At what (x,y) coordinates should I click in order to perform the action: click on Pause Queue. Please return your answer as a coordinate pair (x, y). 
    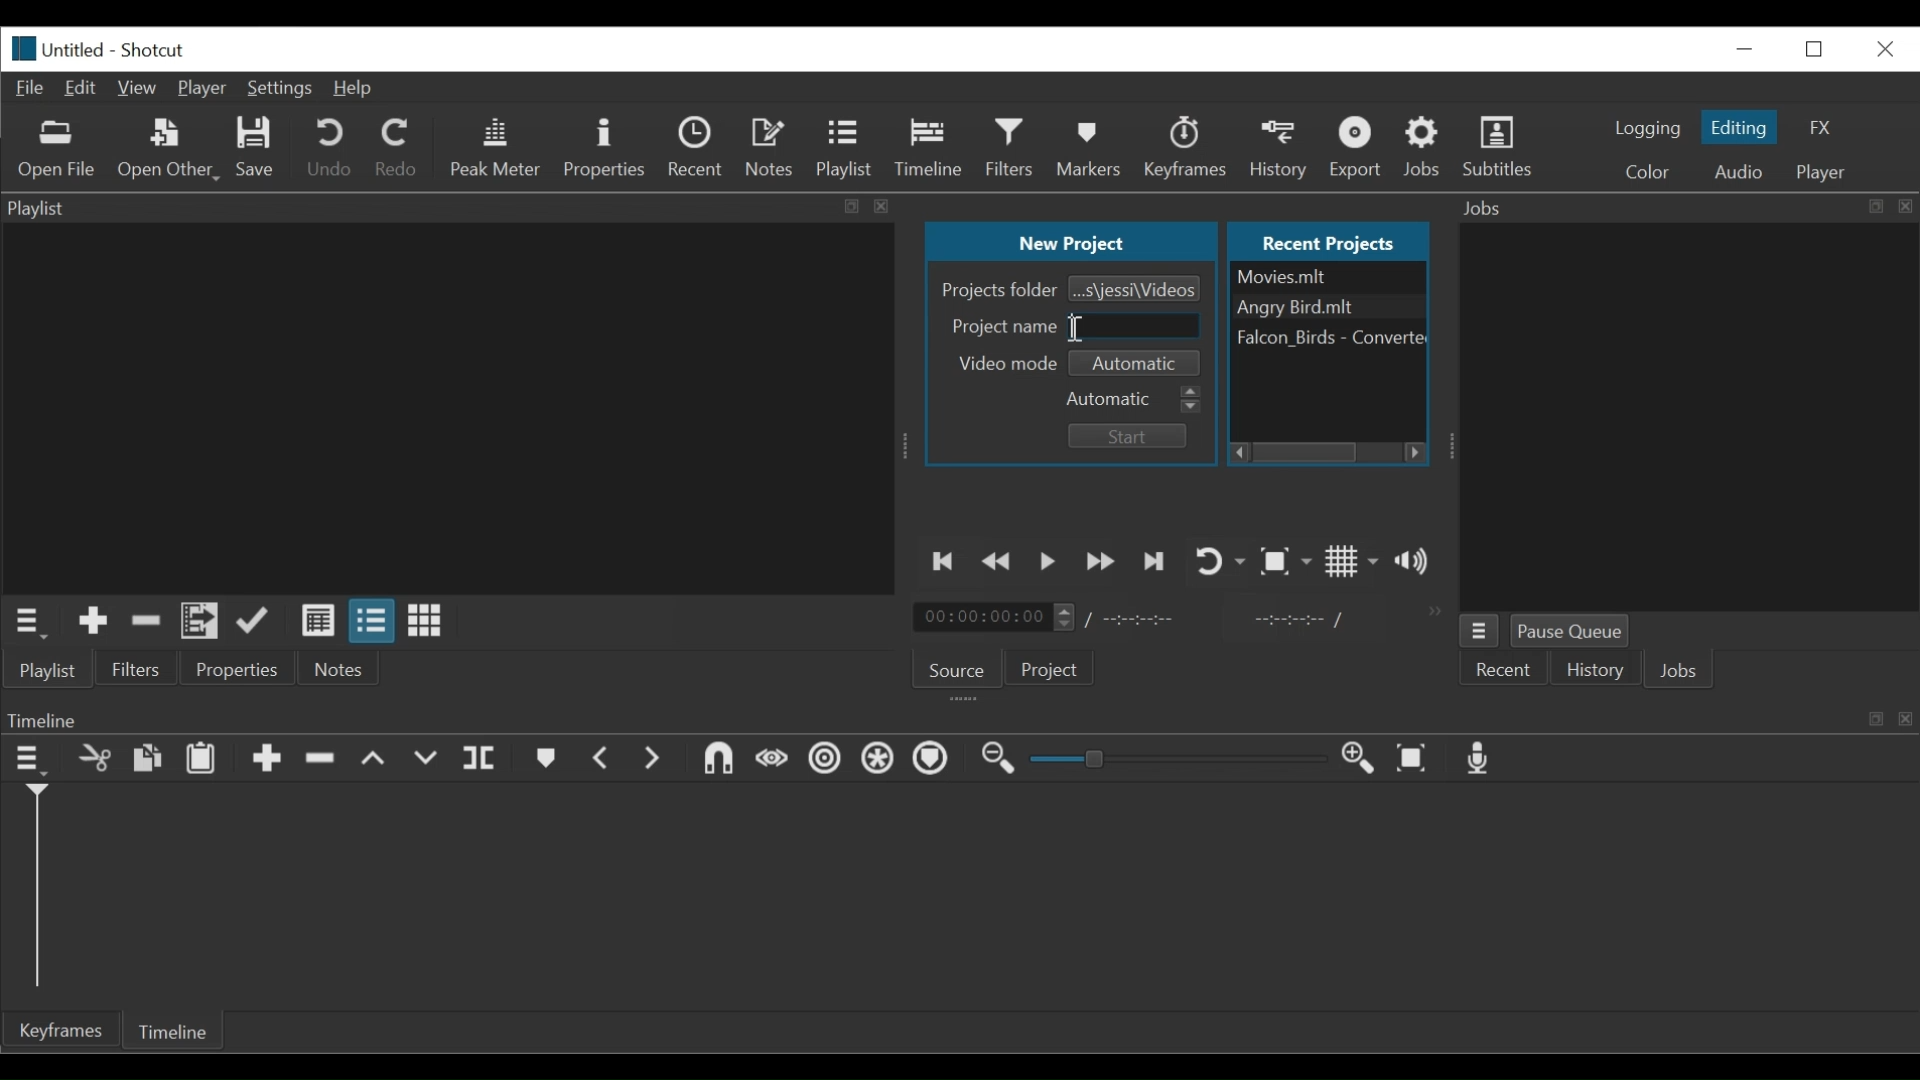
    Looking at the image, I should click on (1576, 630).